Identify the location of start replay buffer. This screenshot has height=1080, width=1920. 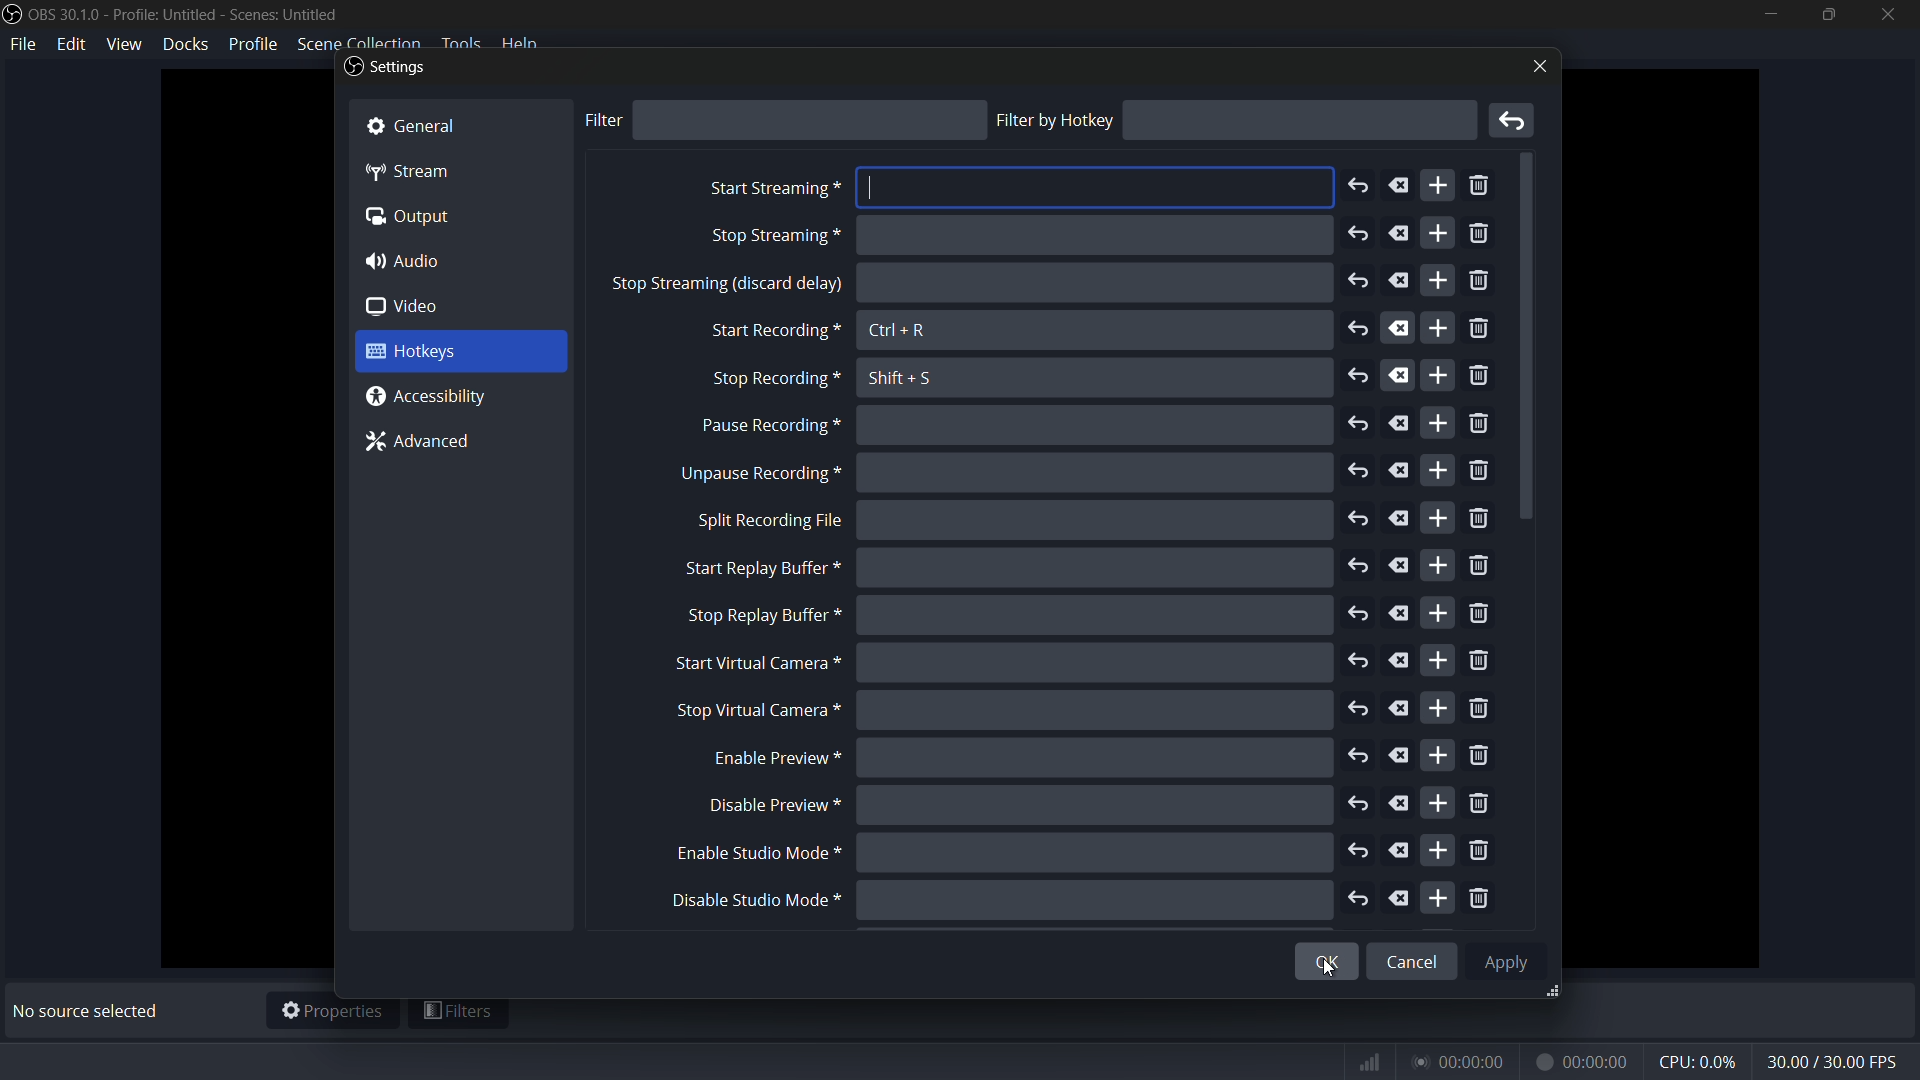
(753, 568).